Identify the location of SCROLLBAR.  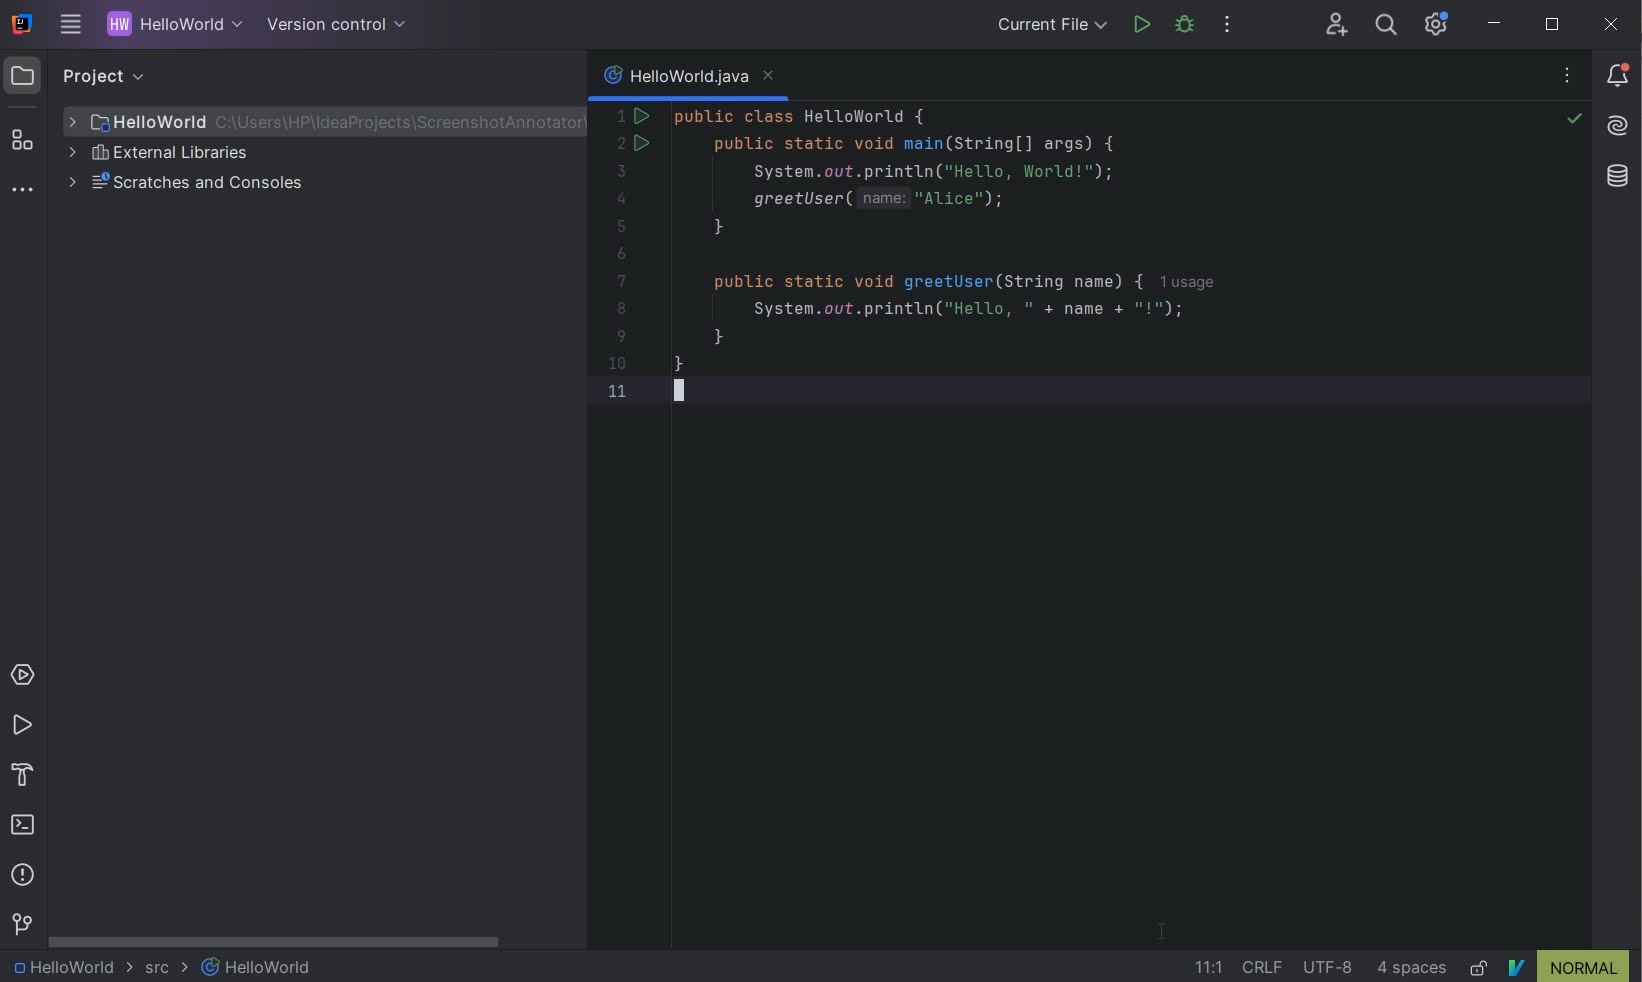
(277, 944).